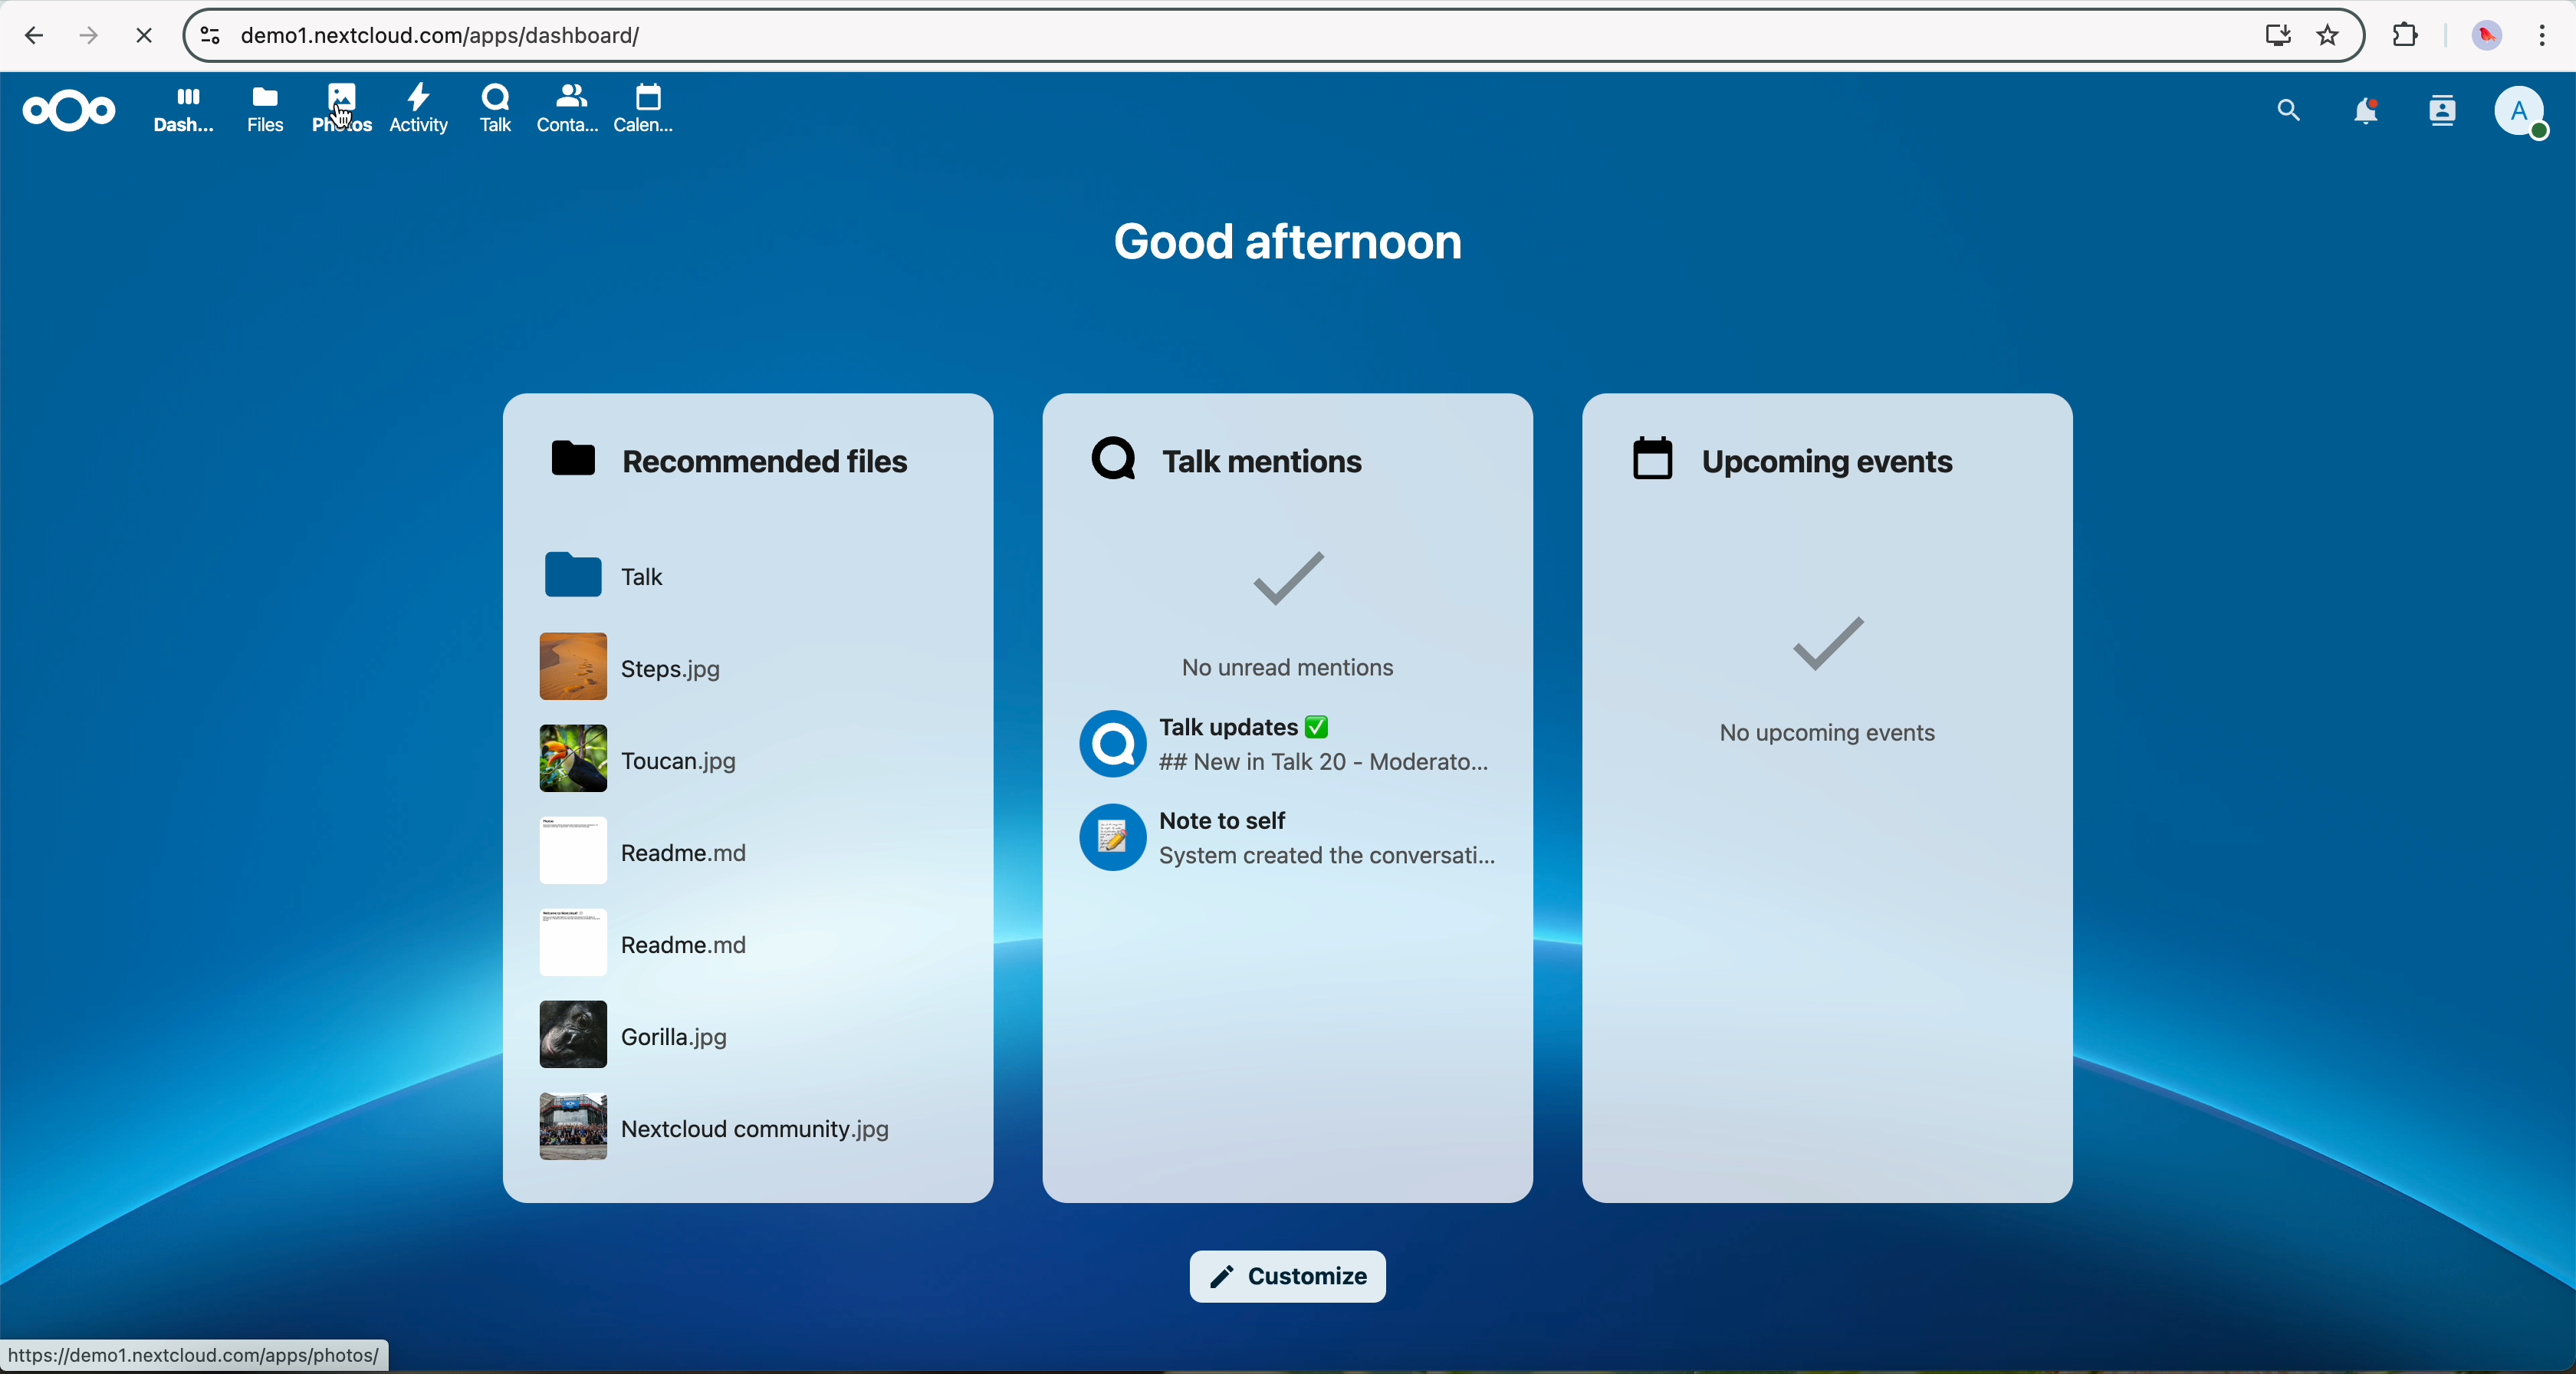  What do you see at coordinates (638, 1035) in the screenshot?
I see `gorila image` at bounding box center [638, 1035].